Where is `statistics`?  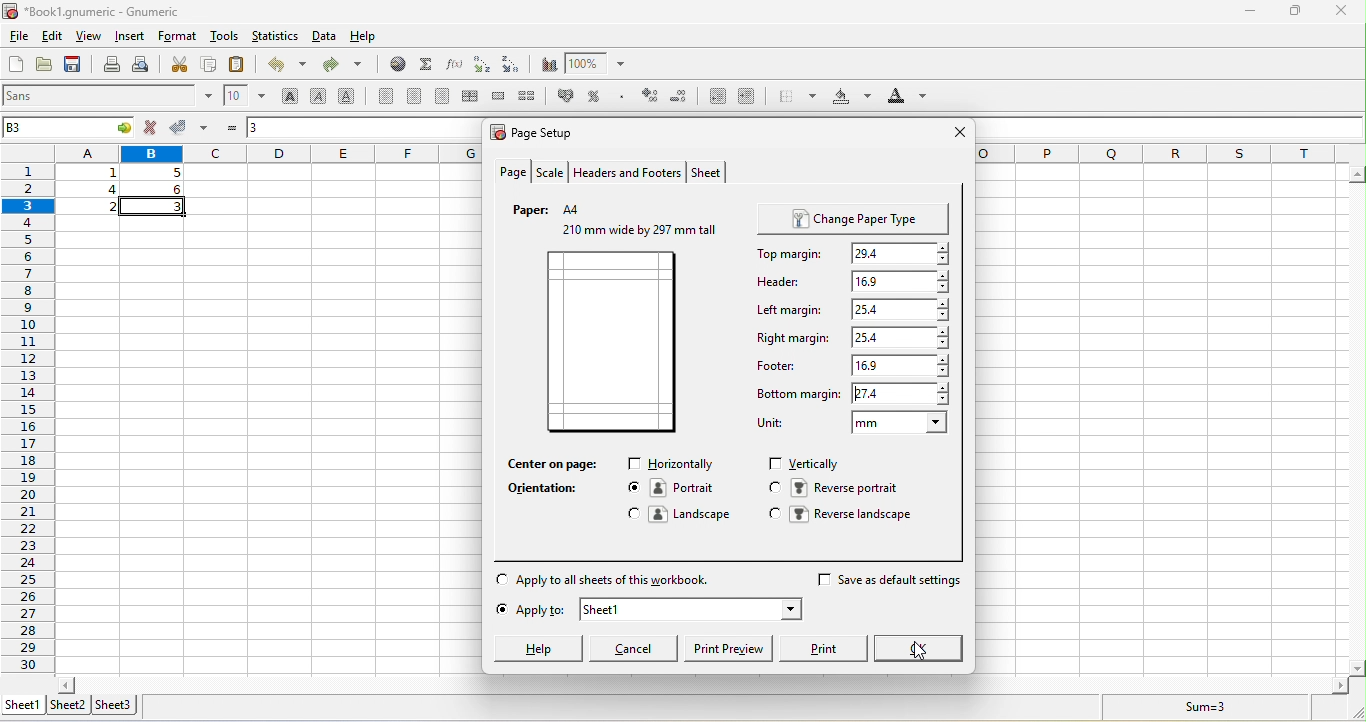 statistics is located at coordinates (275, 39).